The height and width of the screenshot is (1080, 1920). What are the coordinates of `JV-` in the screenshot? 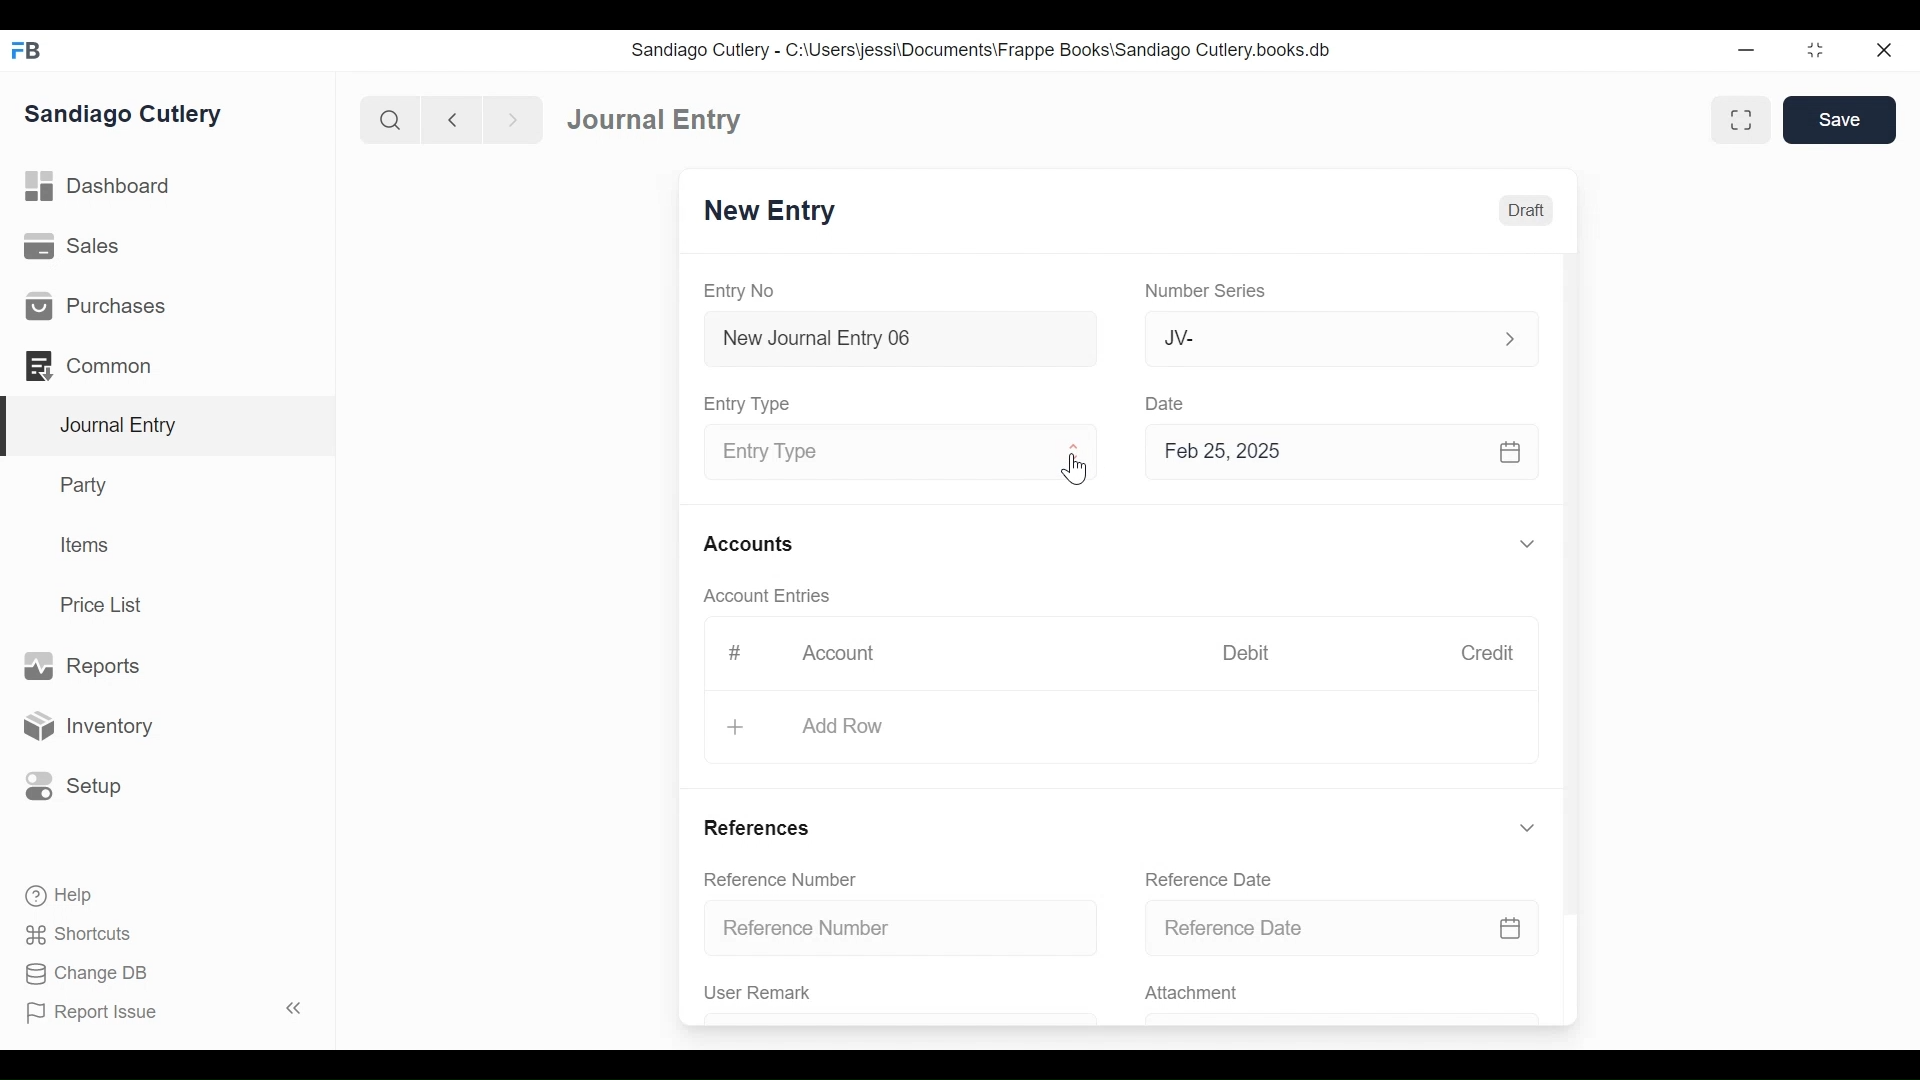 It's located at (1318, 336).